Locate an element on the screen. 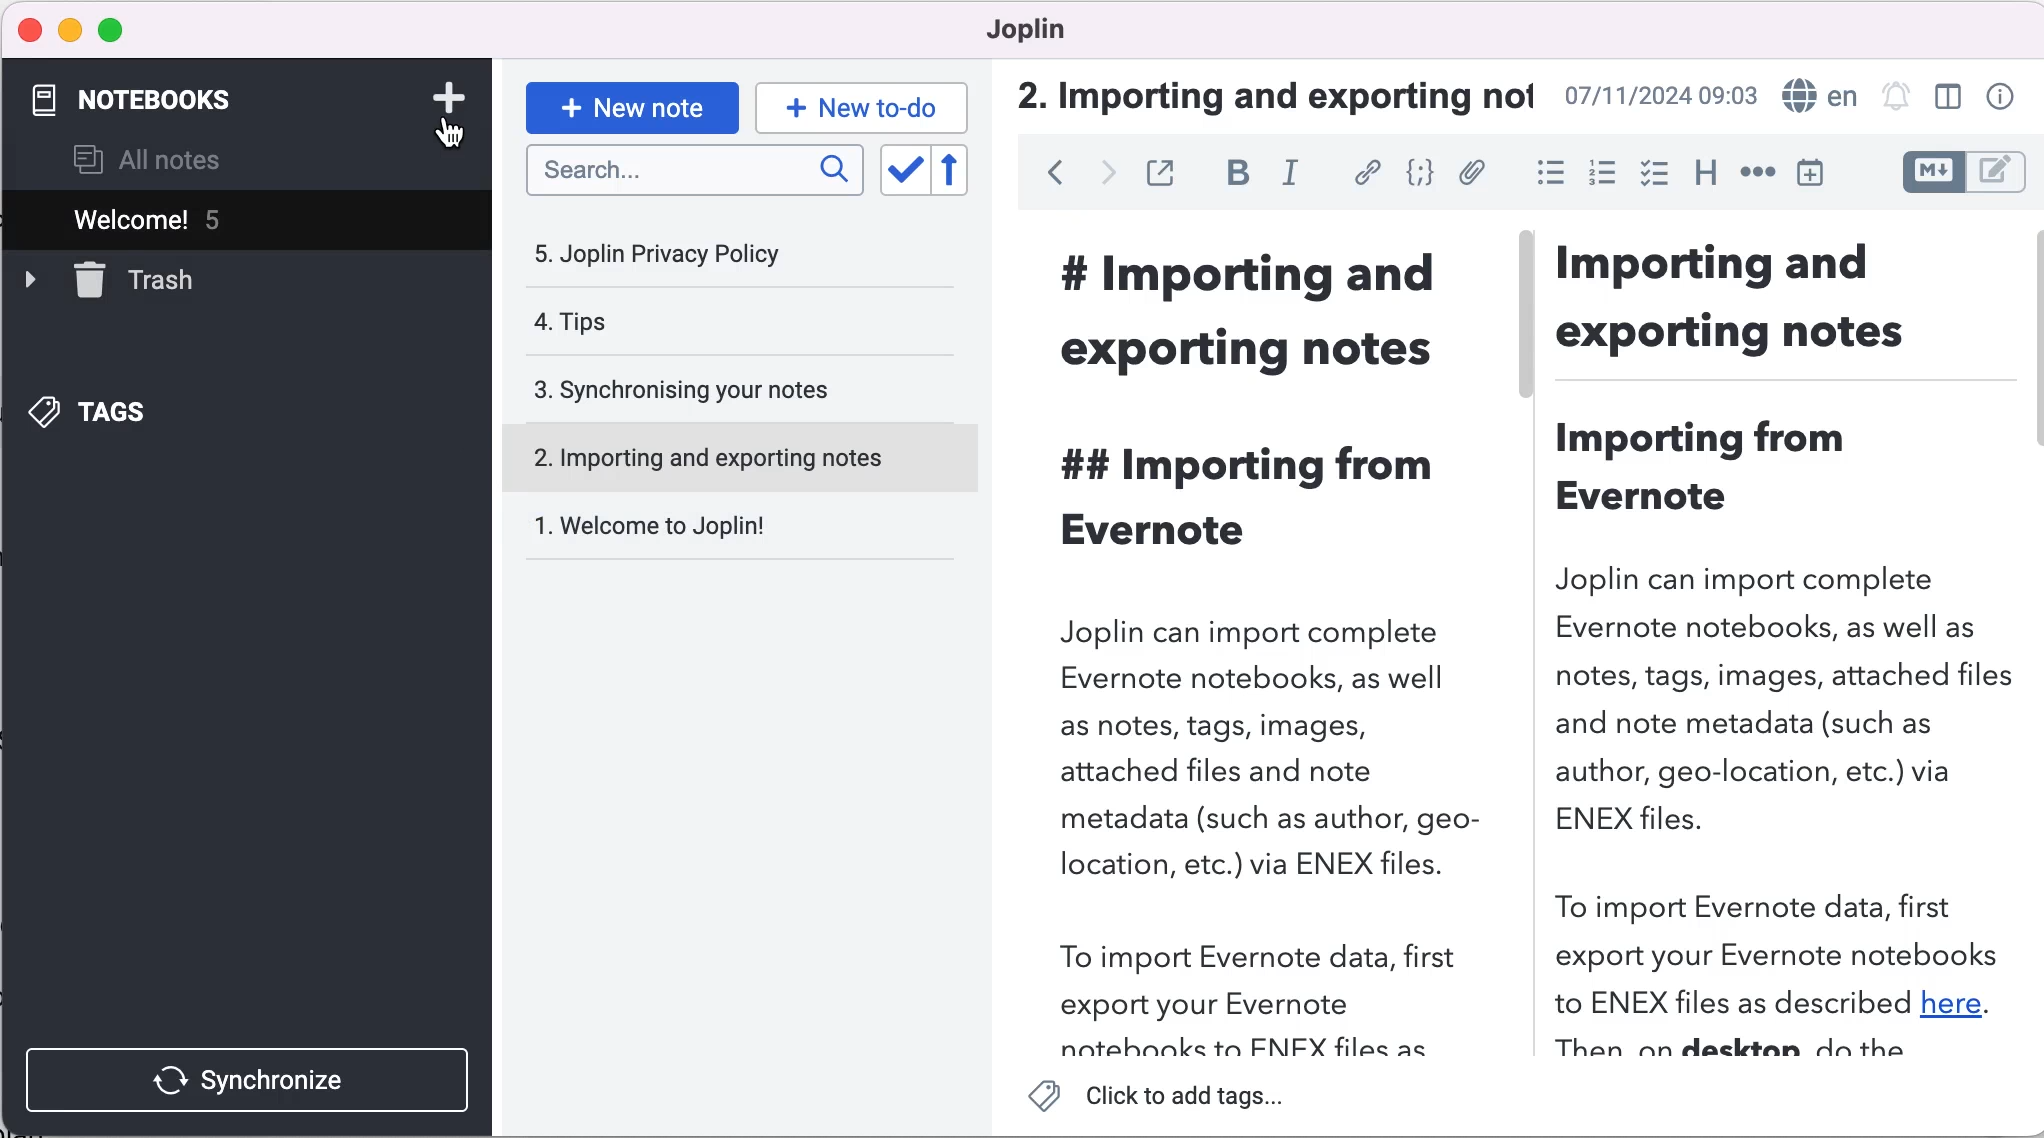 This screenshot has width=2044, height=1138. importing and exporting notes is located at coordinates (733, 457).